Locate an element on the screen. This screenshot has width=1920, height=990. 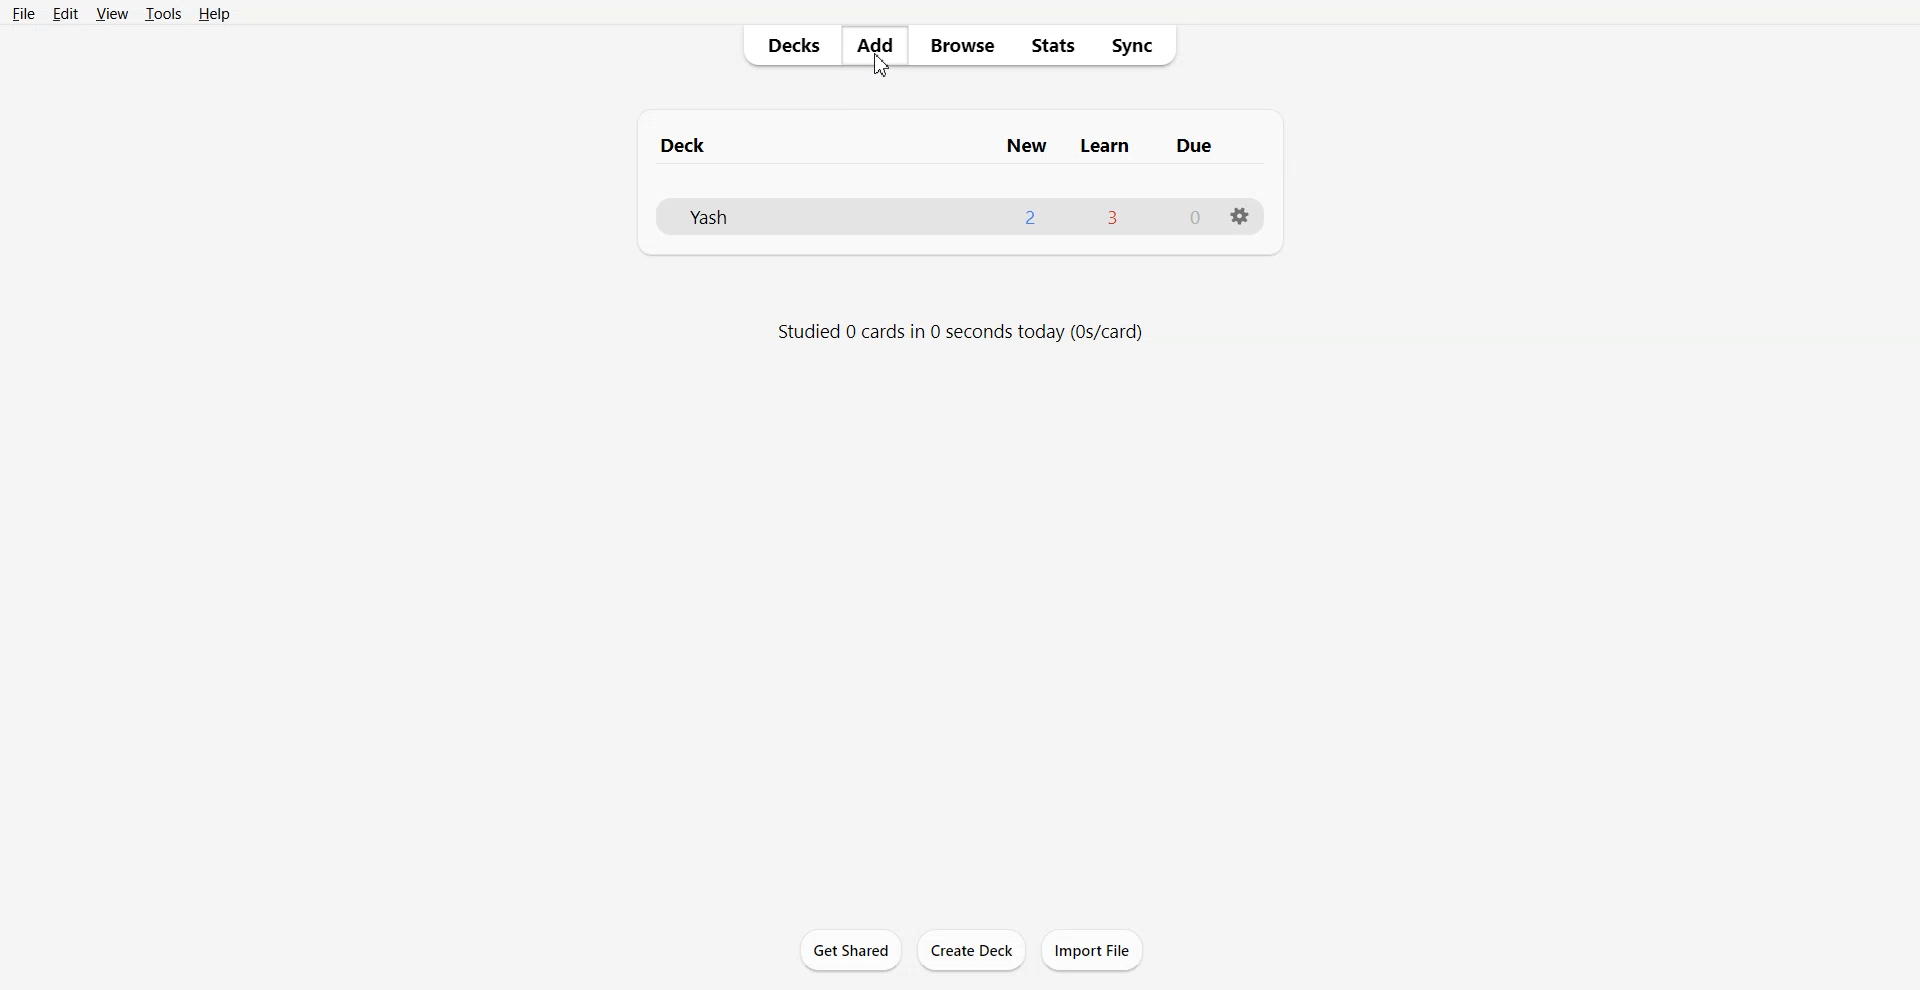
Stats is located at coordinates (1052, 45).